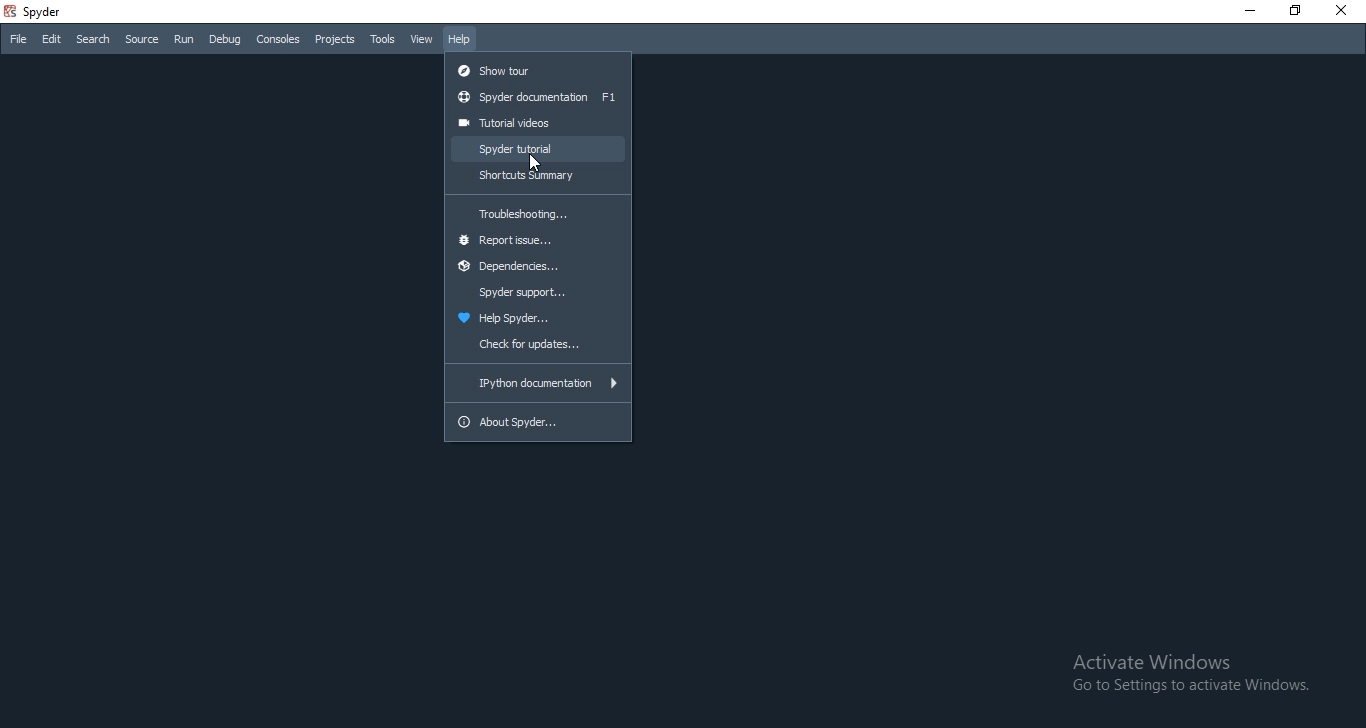 The height and width of the screenshot is (728, 1366). What do you see at coordinates (423, 37) in the screenshot?
I see `View` at bounding box center [423, 37].